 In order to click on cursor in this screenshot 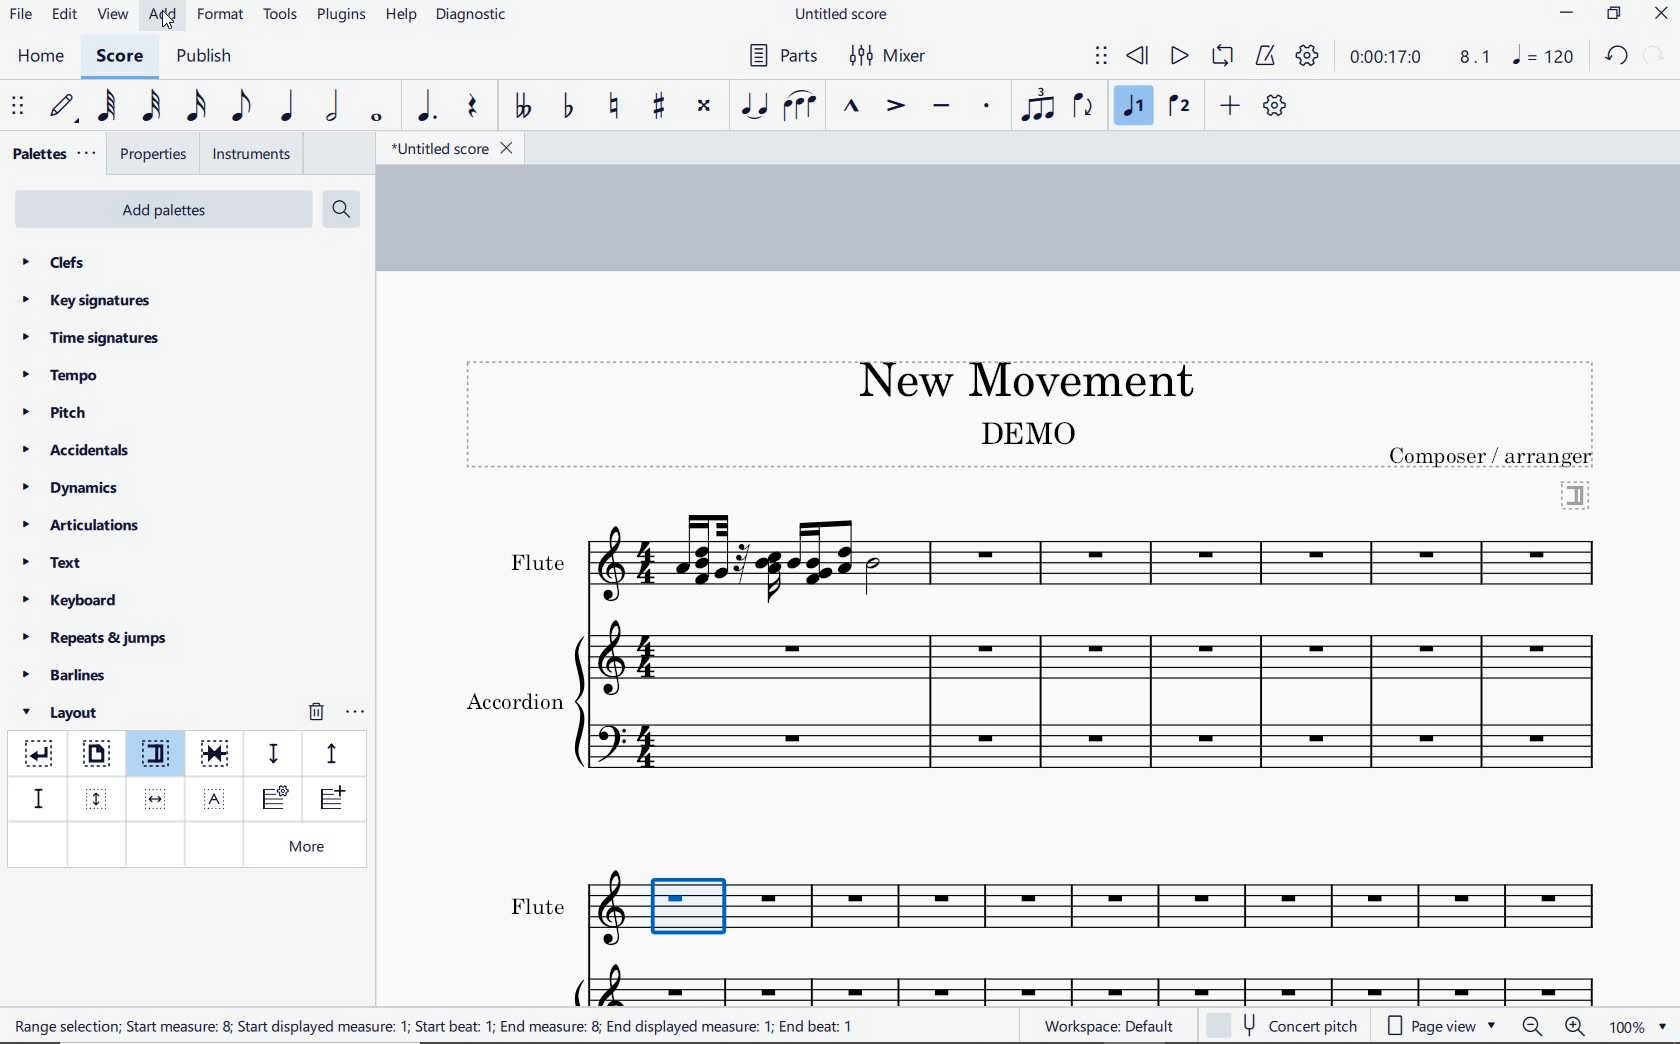, I will do `click(168, 21)`.